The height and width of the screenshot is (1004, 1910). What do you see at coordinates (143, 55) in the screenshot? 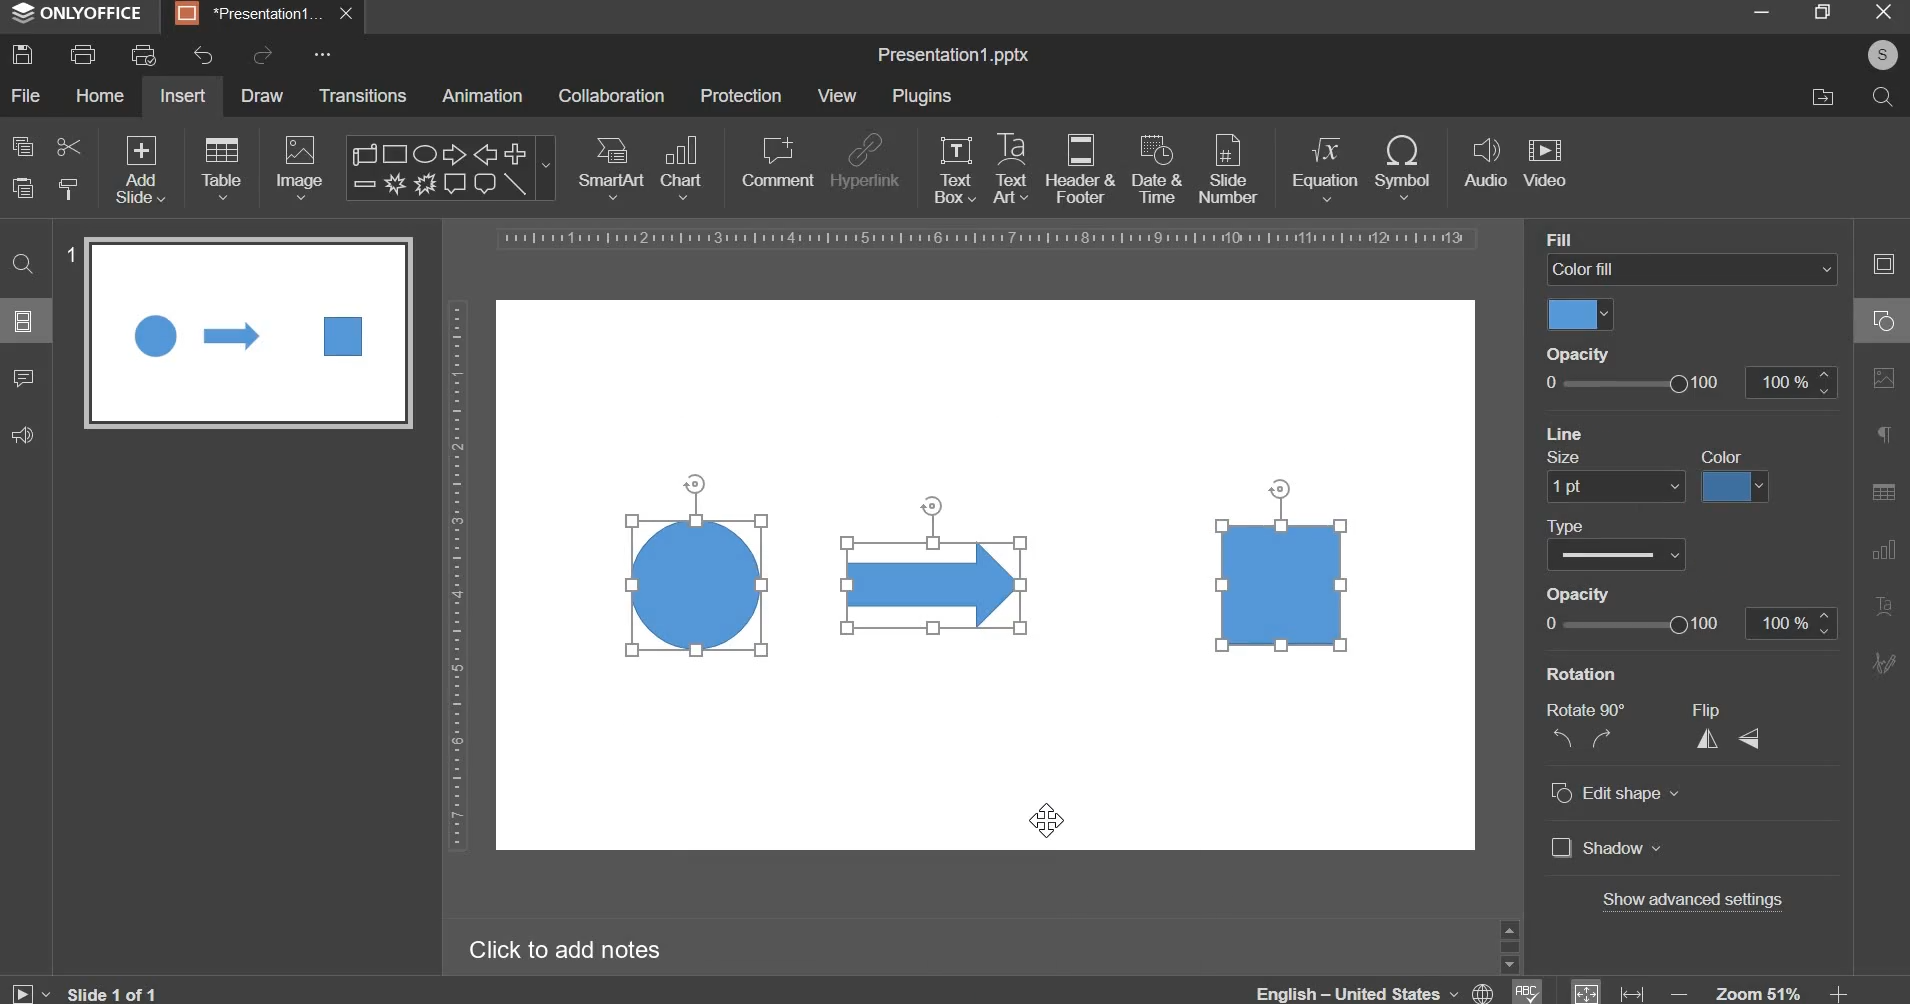
I see `print preview` at bounding box center [143, 55].